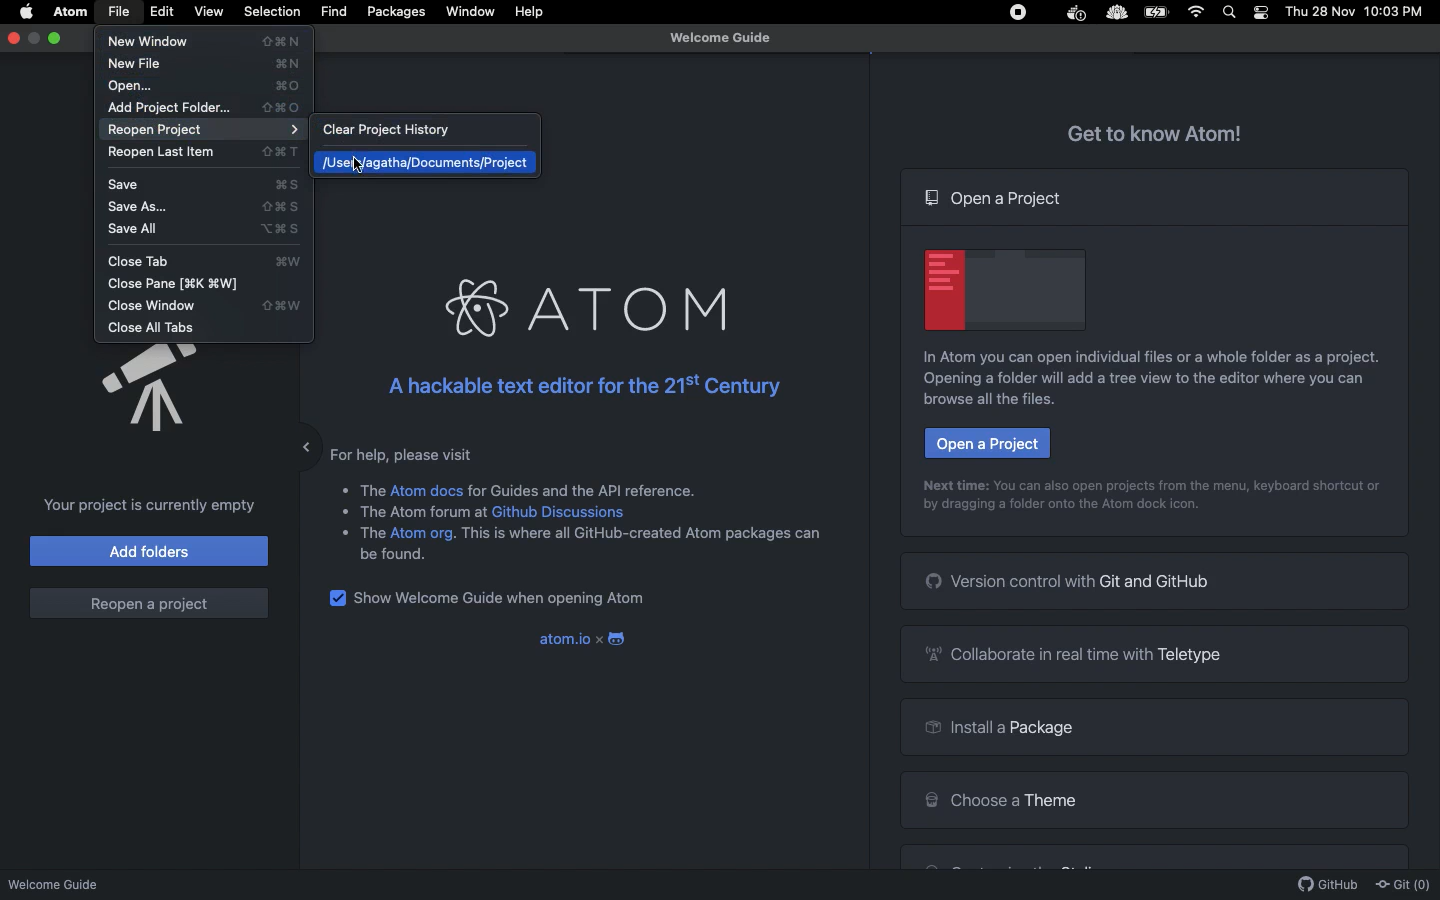 The image size is (1440, 900). What do you see at coordinates (424, 162) in the screenshot?
I see `Recent project` at bounding box center [424, 162].